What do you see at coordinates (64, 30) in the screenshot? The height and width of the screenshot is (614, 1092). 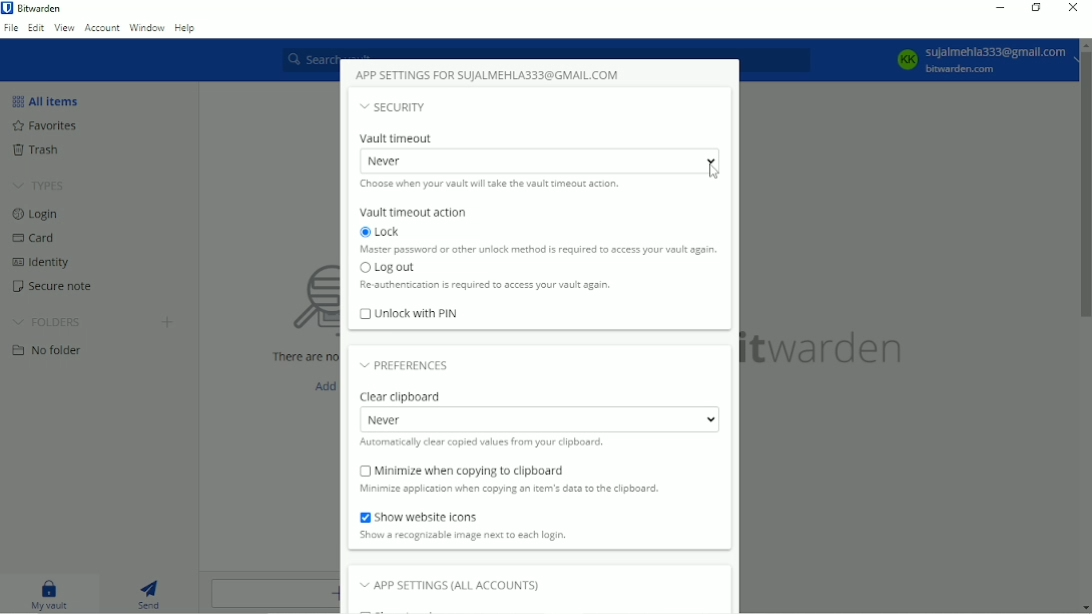 I see `View` at bounding box center [64, 30].